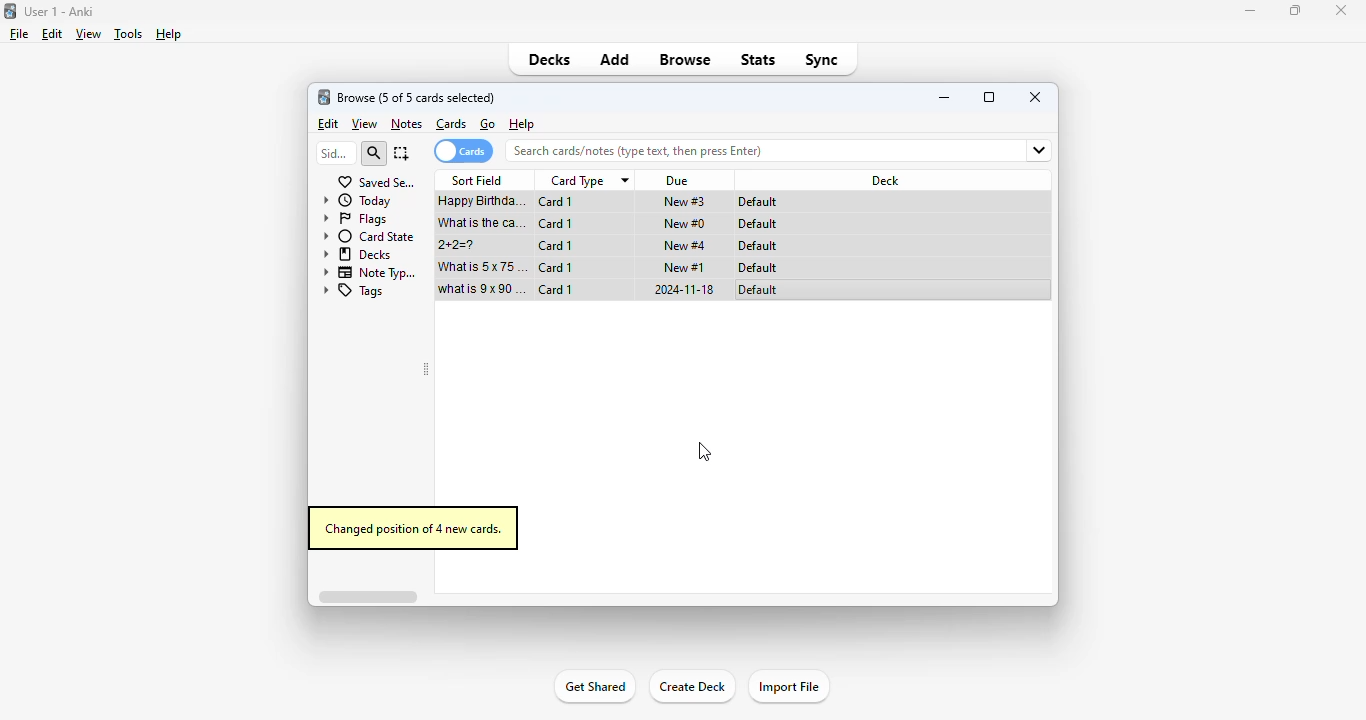  What do you see at coordinates (377, 182) in the screenshot?
I see `saved searches` at bounding box center [377, 182].